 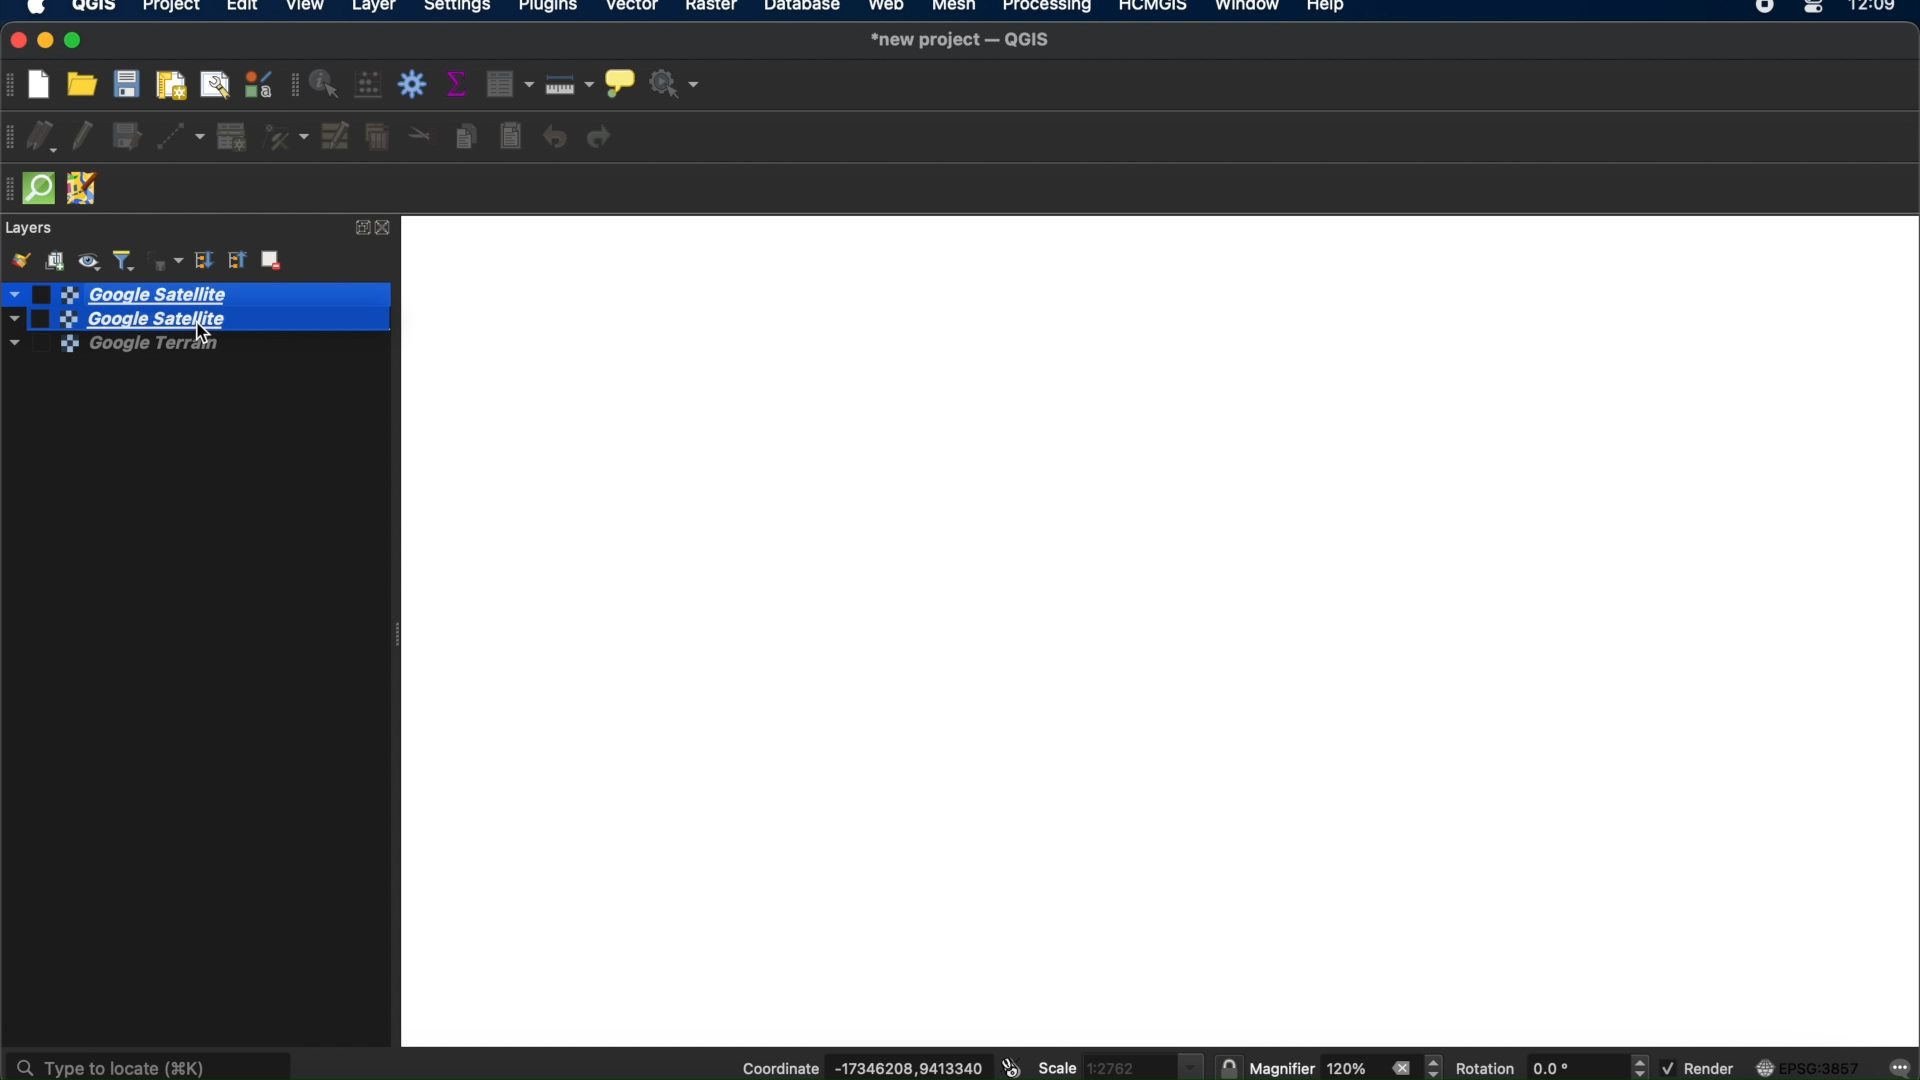 I want to click on expand, so click(x=359, y=228).